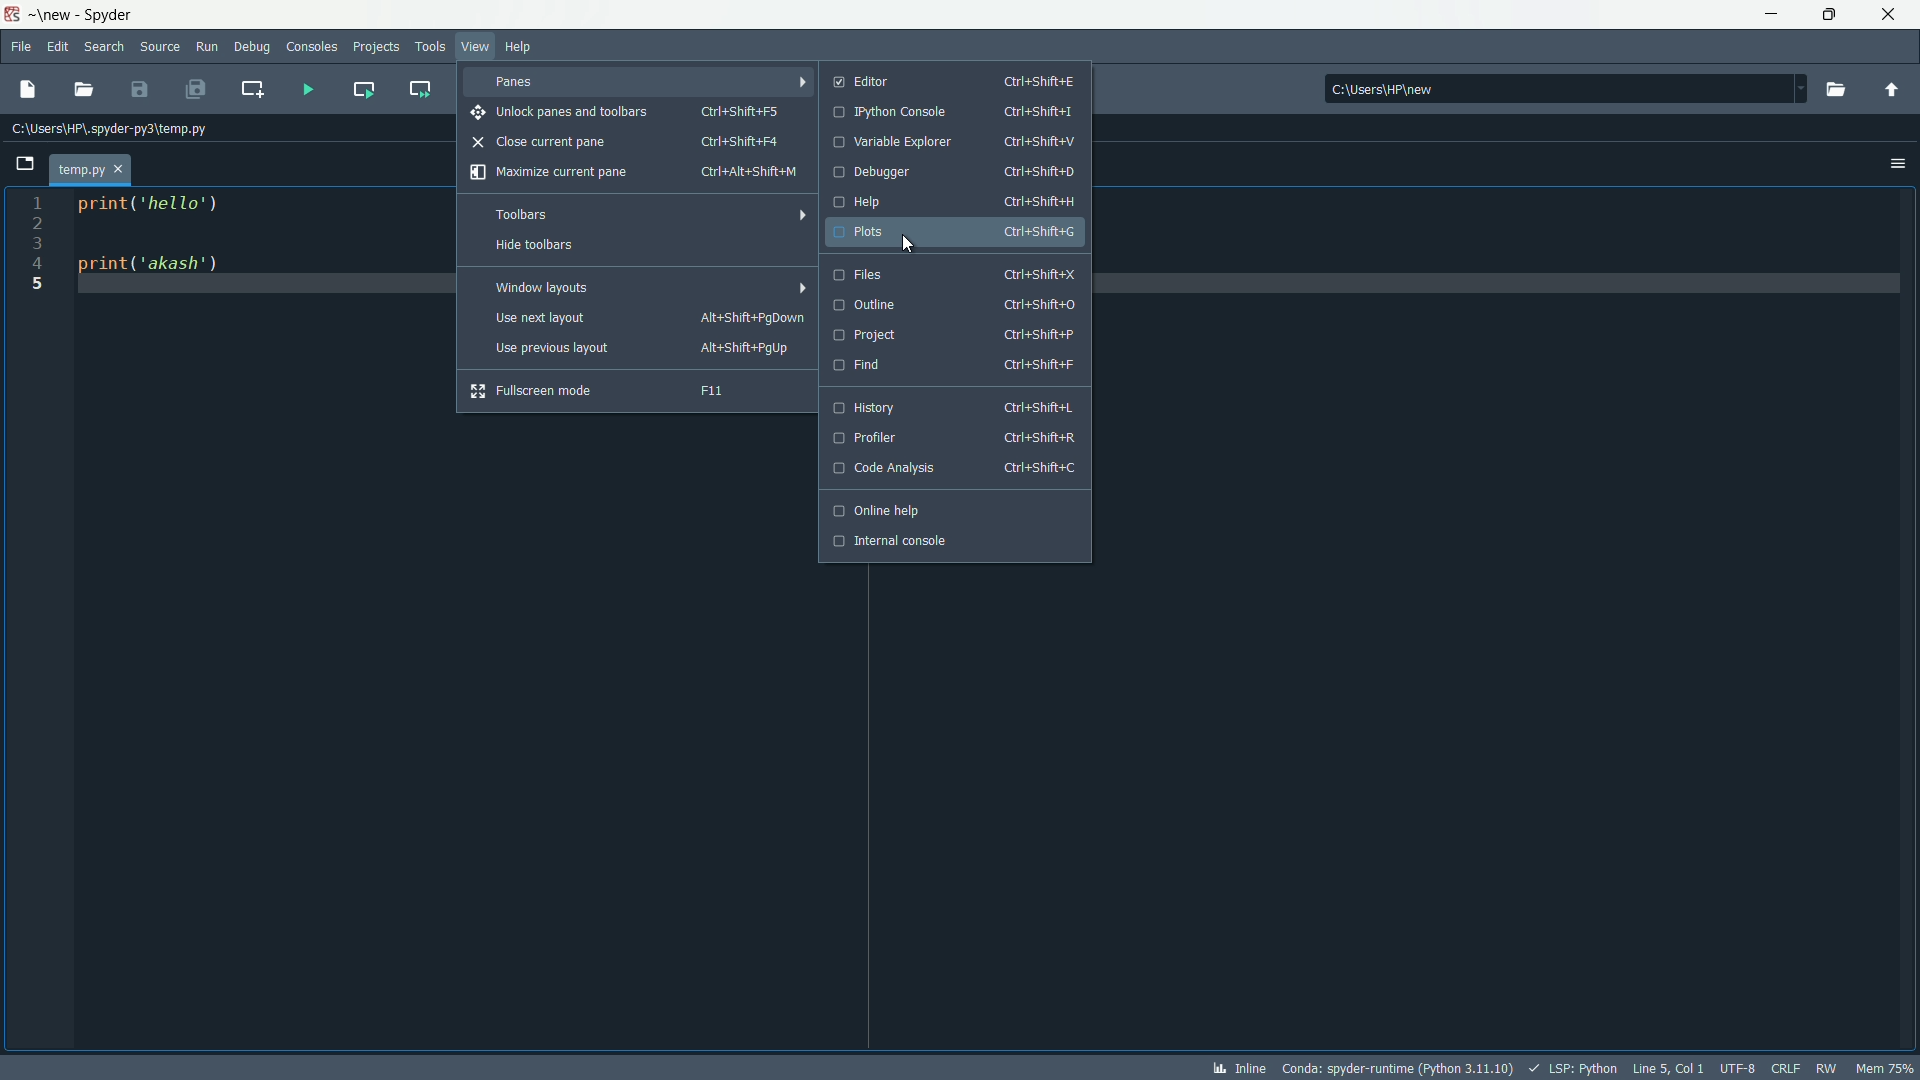 This screenshot has width=1920, height=1080. What do you see at coordinates (305, 86) in the screenshot?
I see `run file` at bounding box center [305, 86].